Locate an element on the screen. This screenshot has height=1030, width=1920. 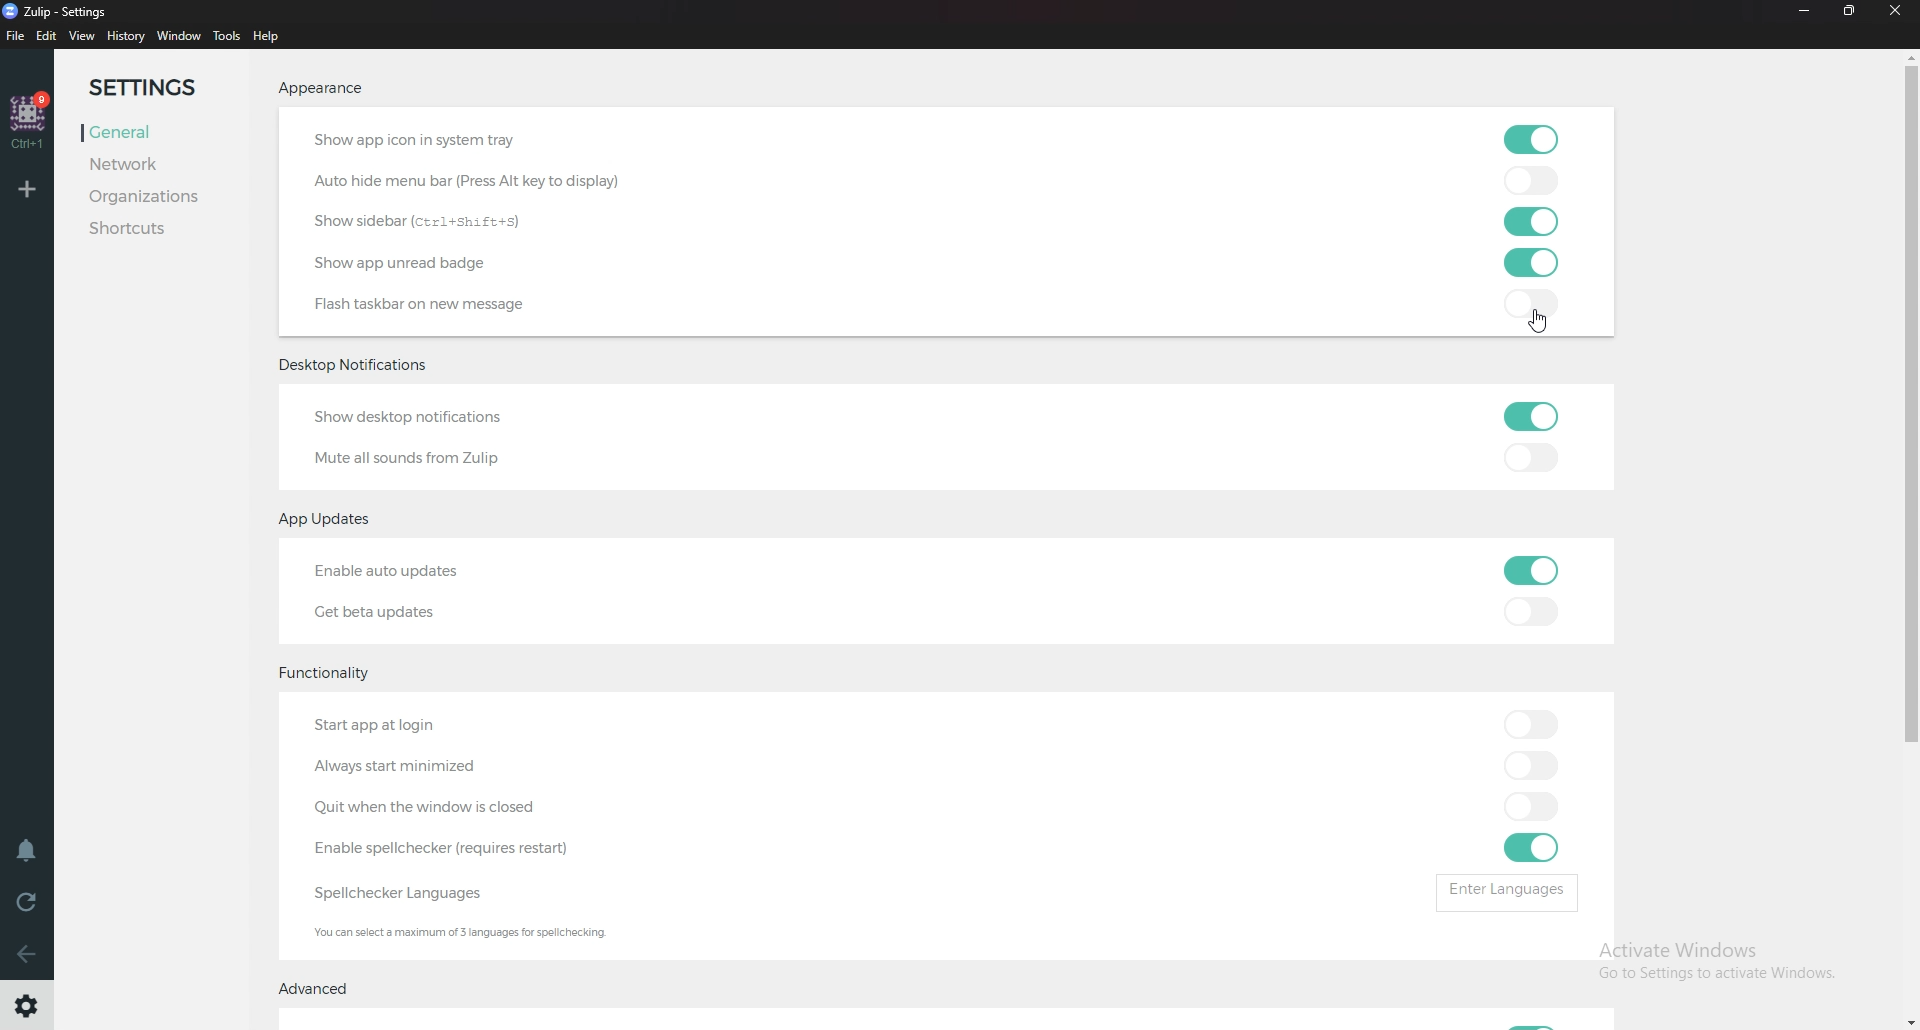
toggle is located at coordinates (1527, 222).